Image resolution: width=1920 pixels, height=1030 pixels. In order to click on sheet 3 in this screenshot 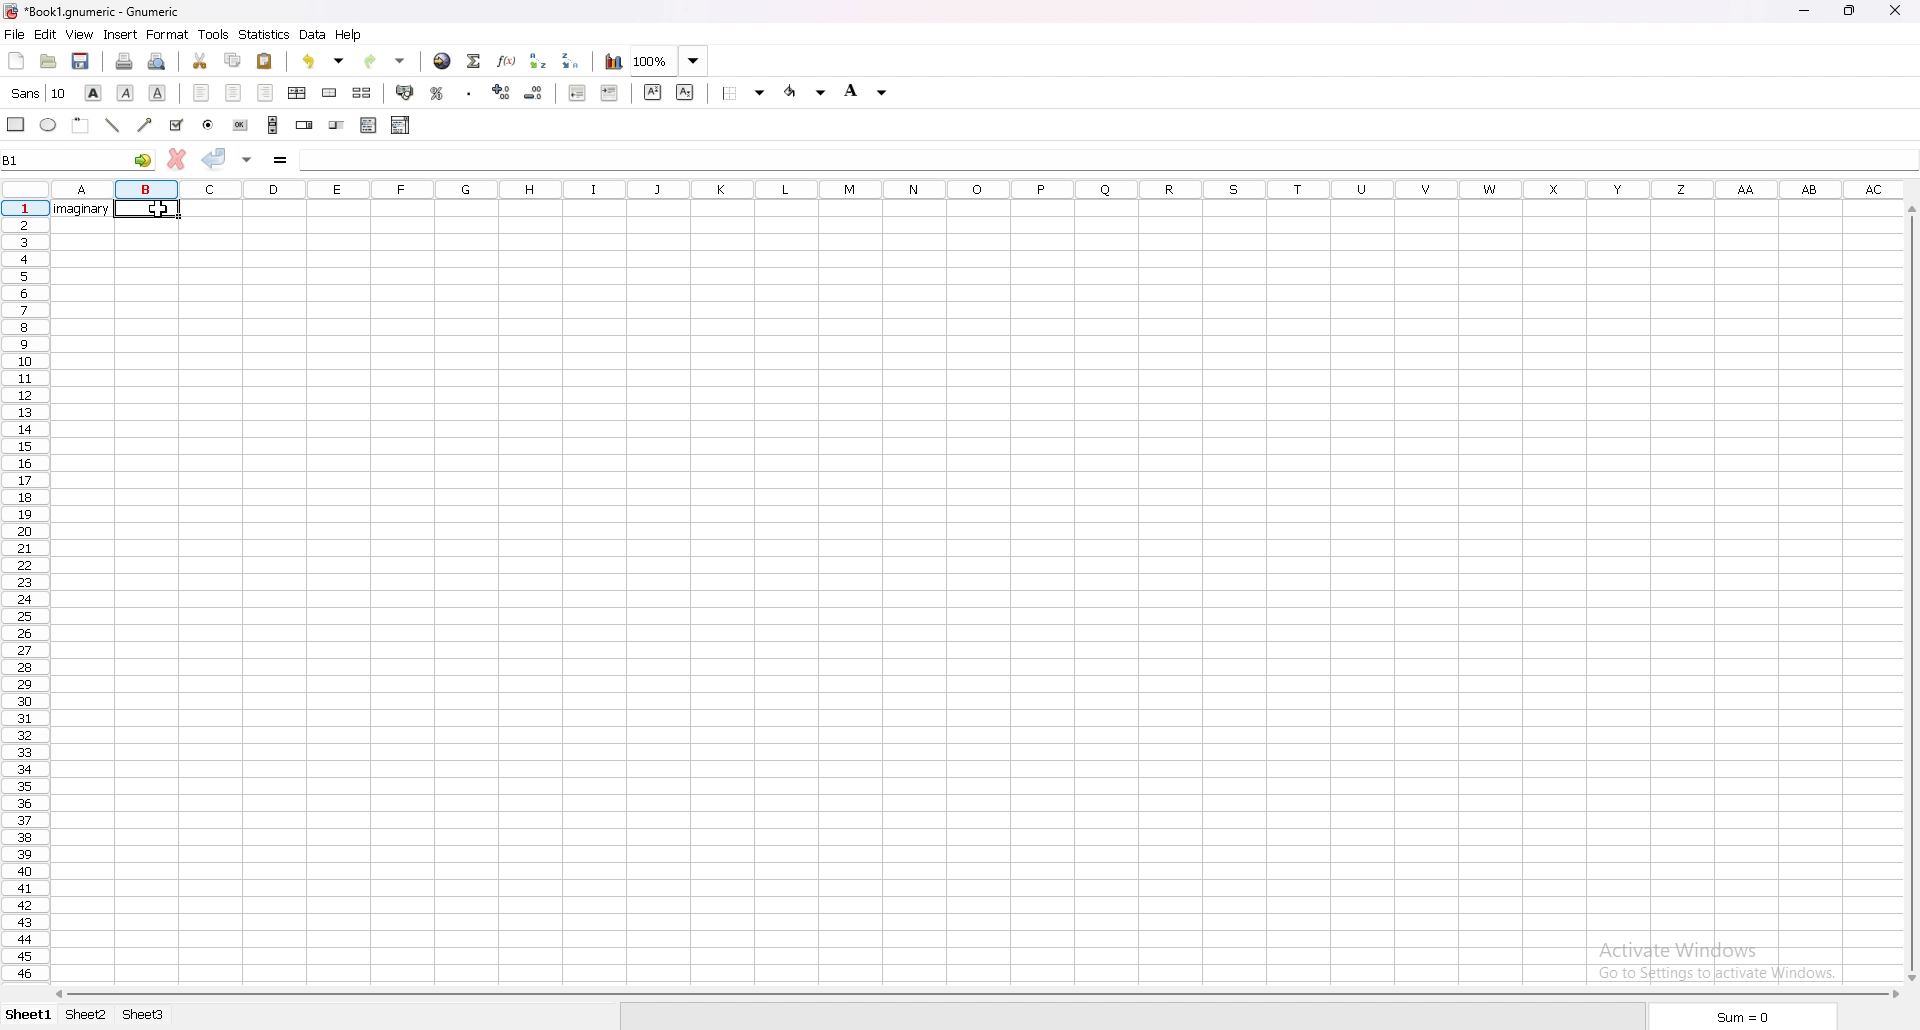, I will do `click(144, 1015)`.